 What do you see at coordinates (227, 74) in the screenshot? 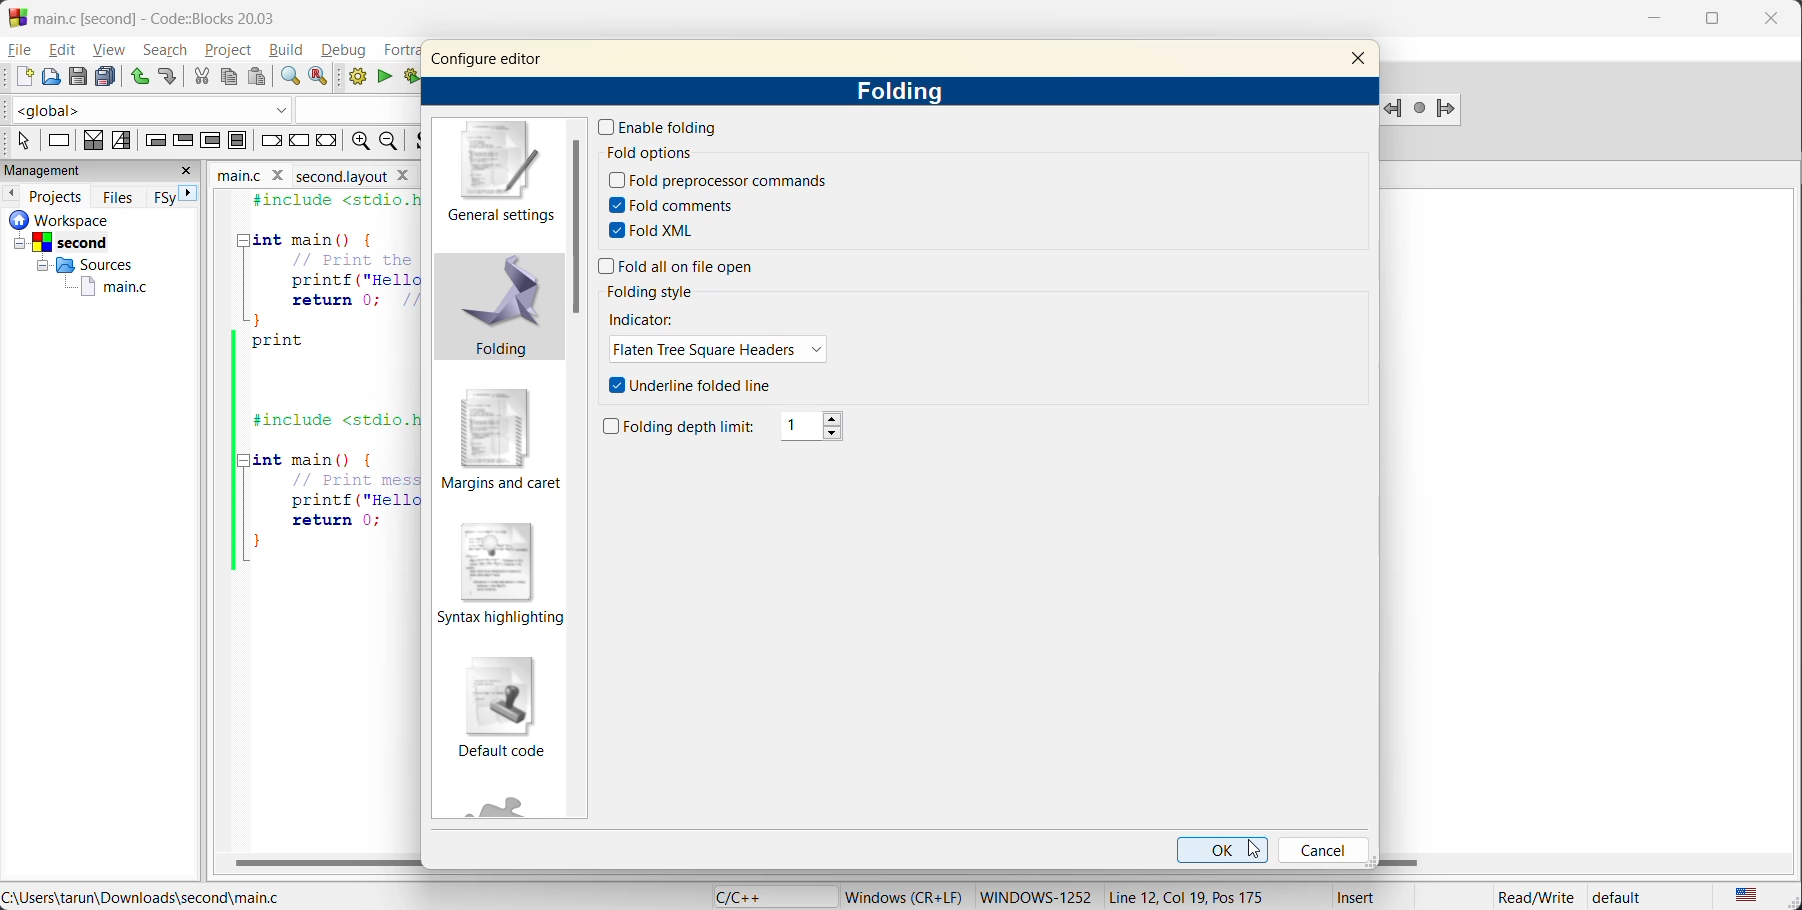
I see `copy` at bounding box center [227, 74].